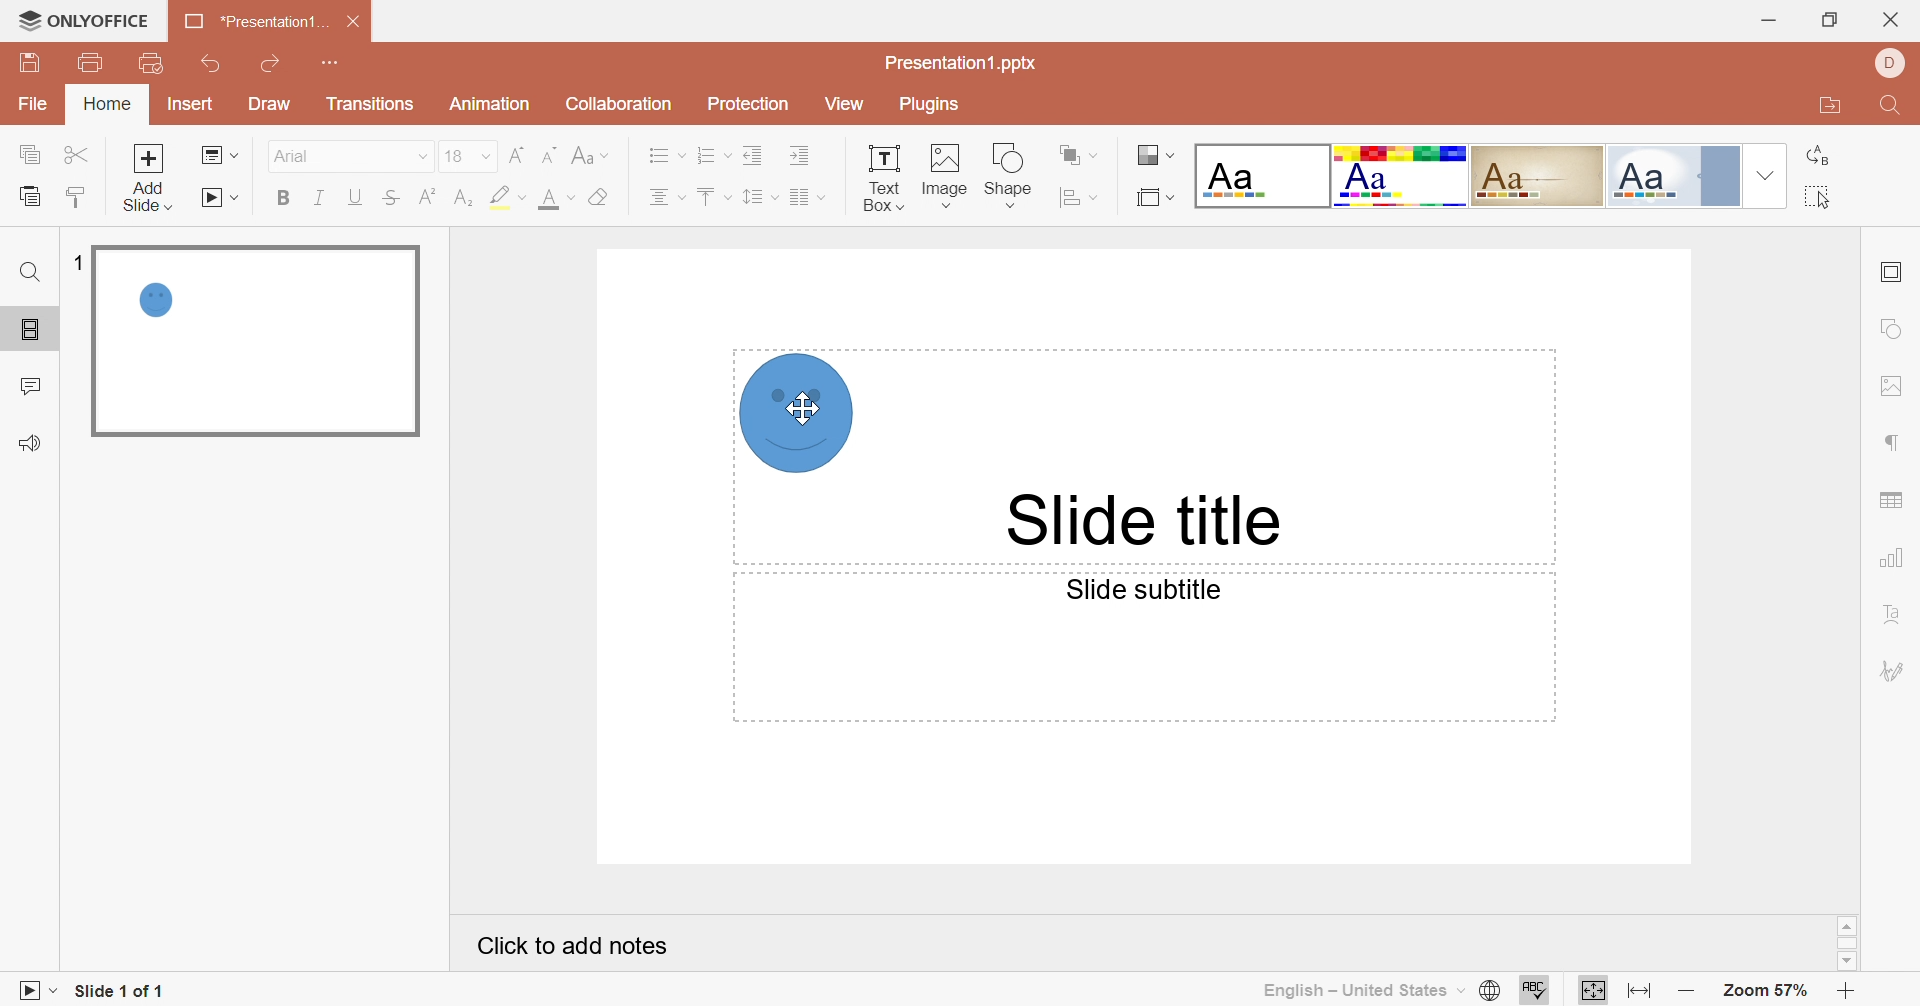  Describe the element at coordinates (1687, 992) in the screenshot. I see `Zoom out` at that location.